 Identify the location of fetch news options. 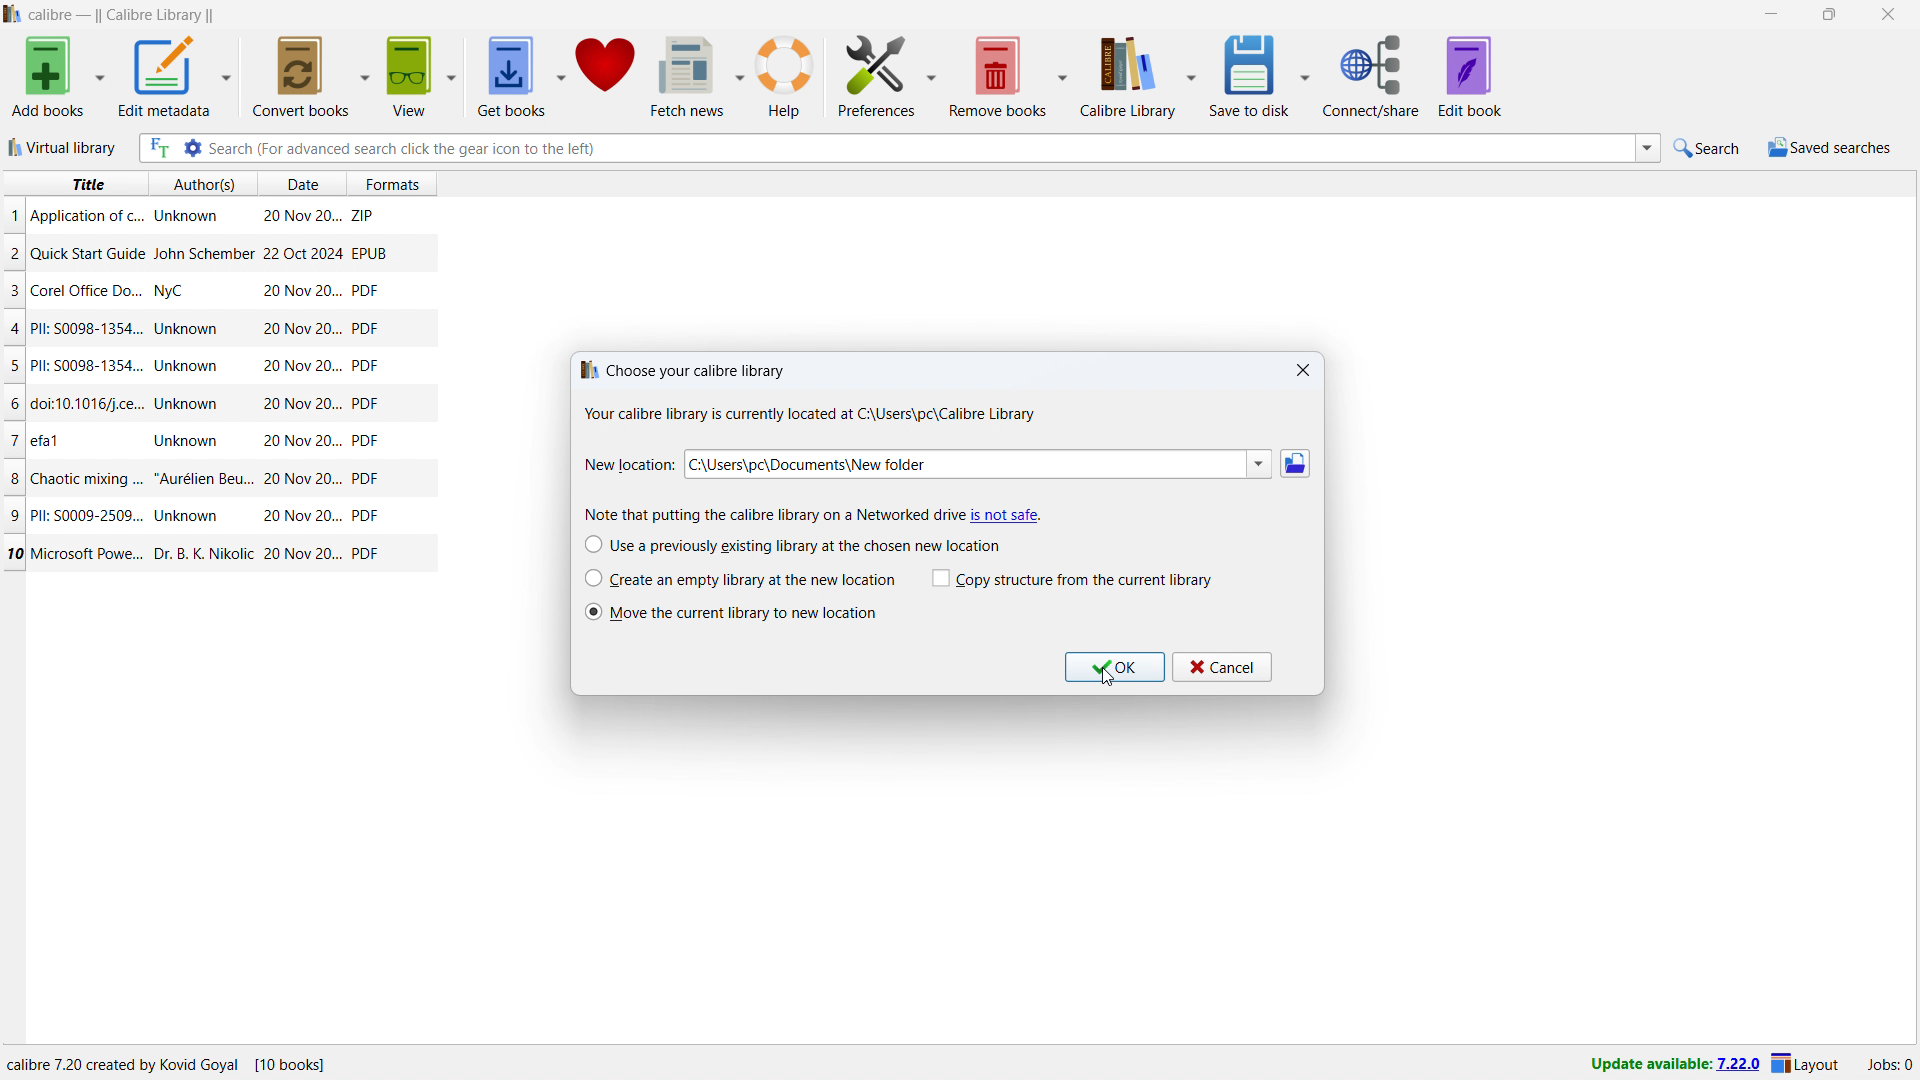
(742, 75).